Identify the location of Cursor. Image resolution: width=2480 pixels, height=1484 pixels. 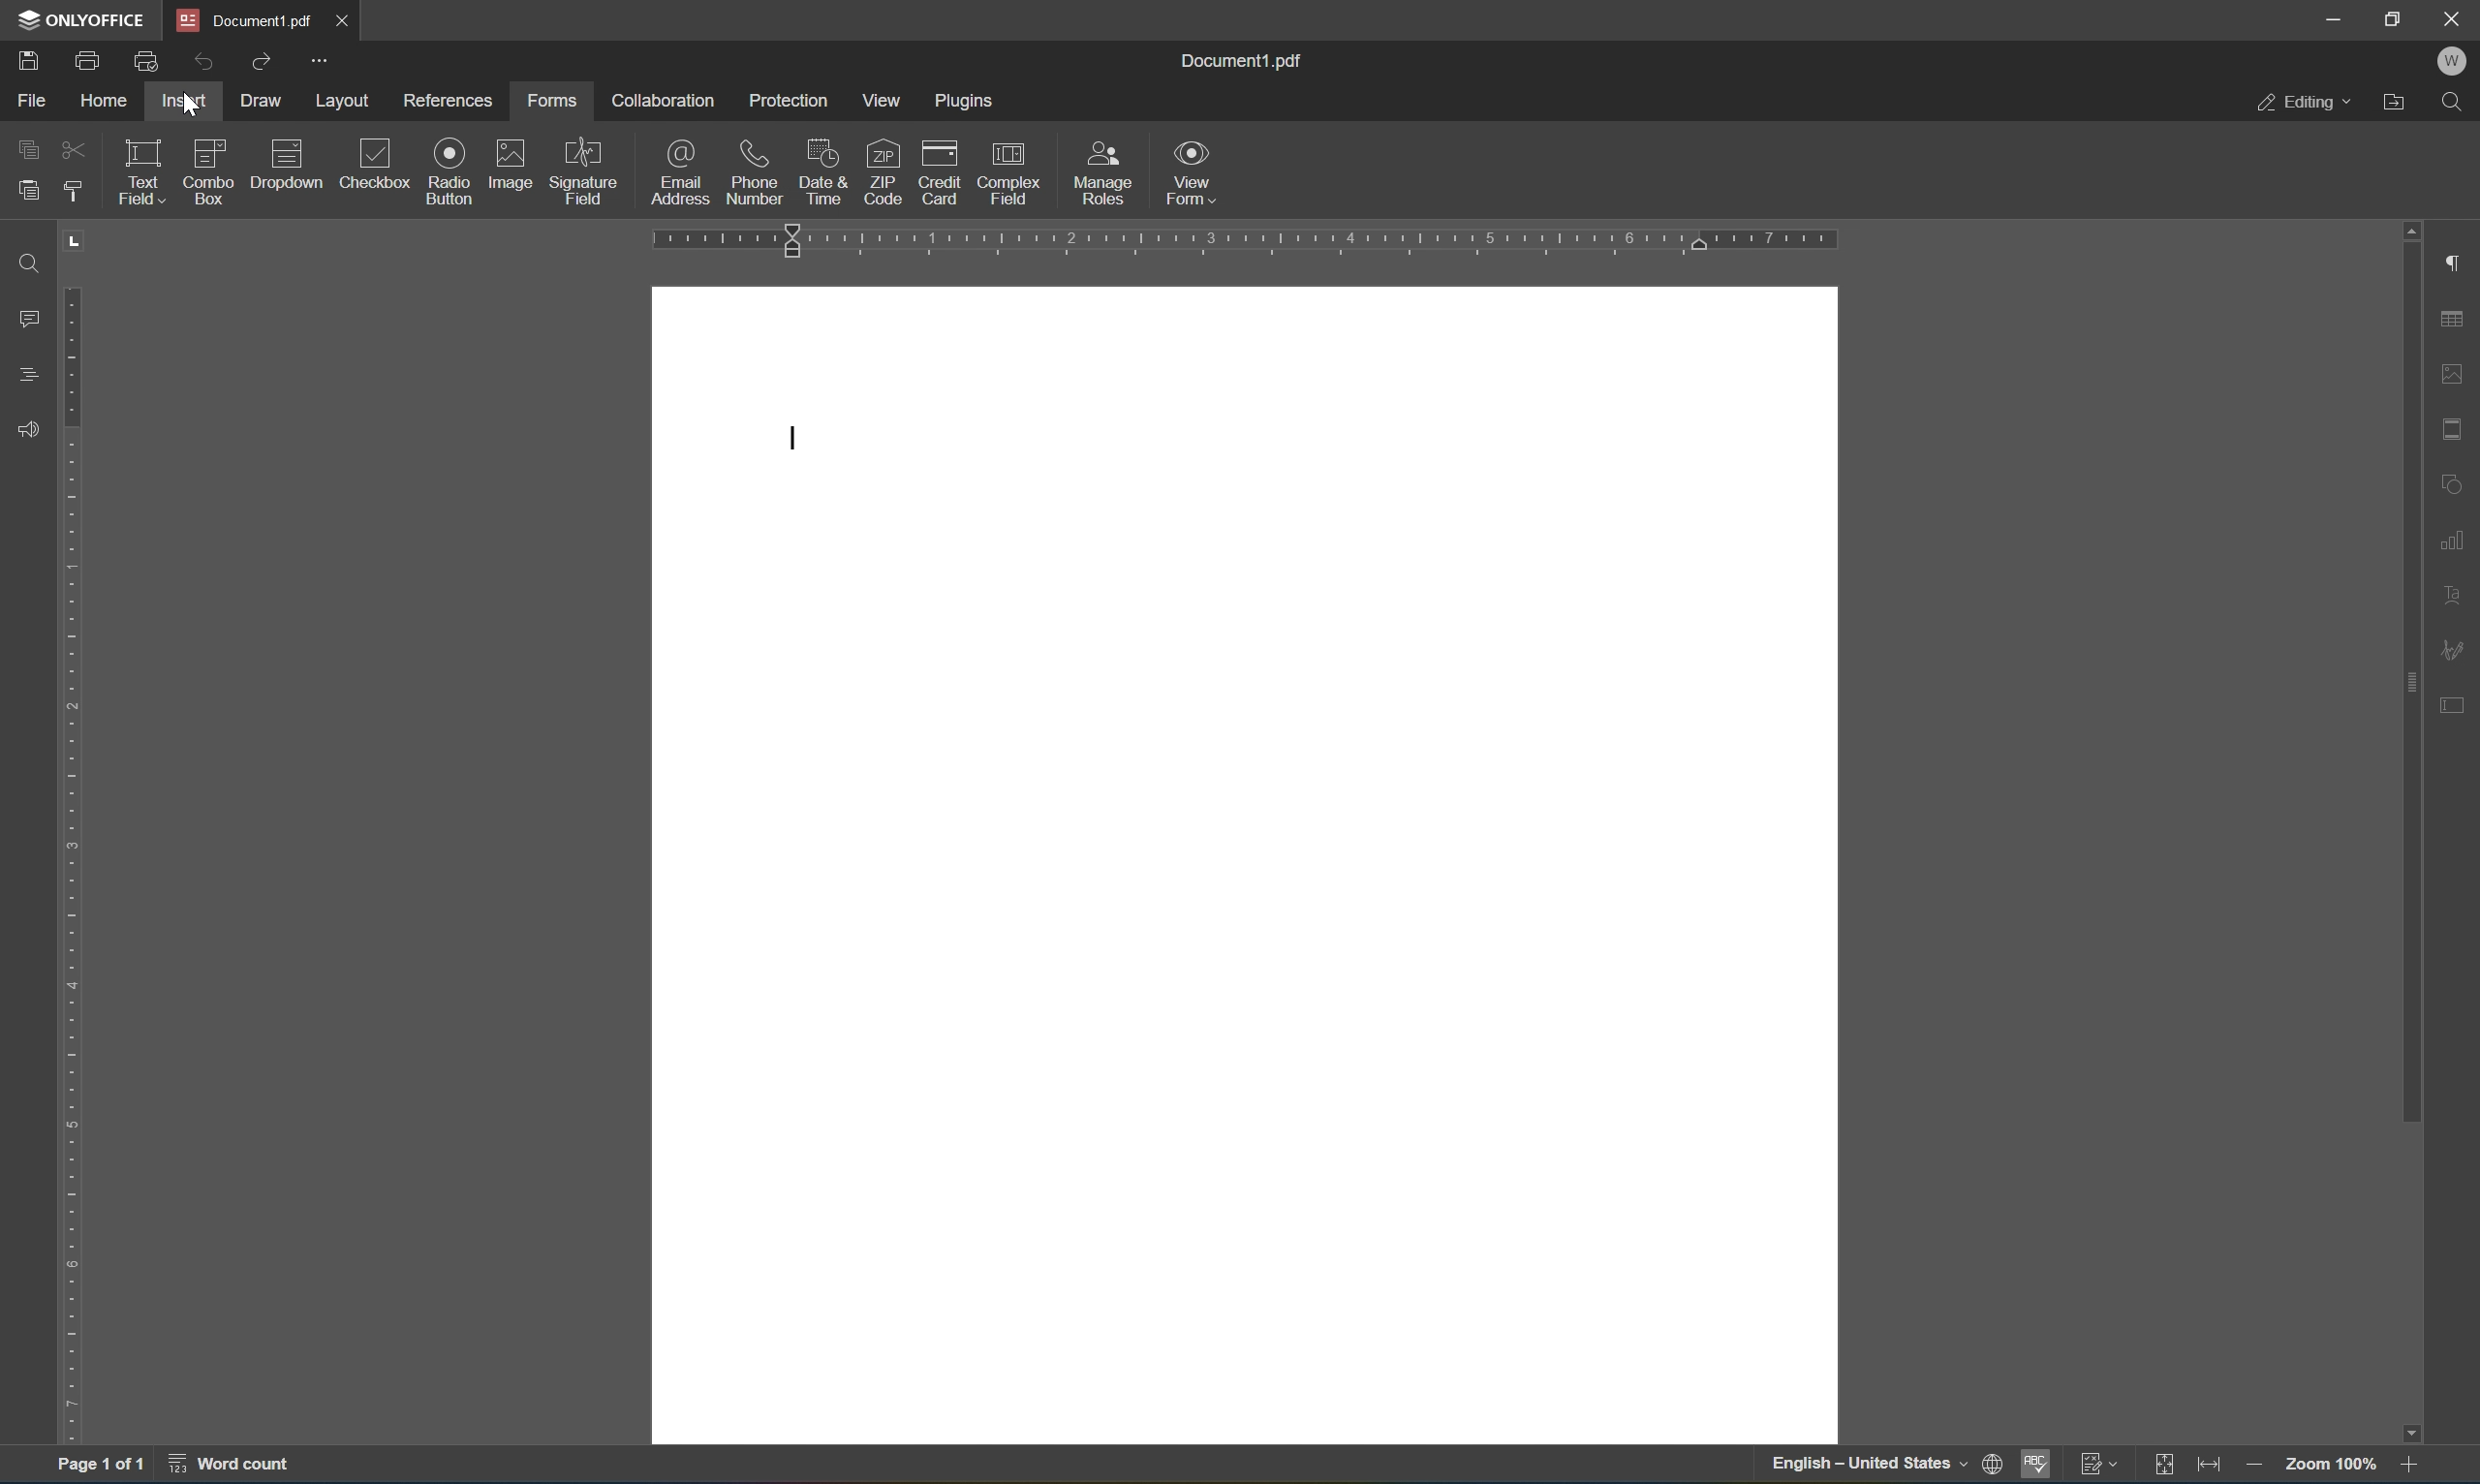
(194, 110).